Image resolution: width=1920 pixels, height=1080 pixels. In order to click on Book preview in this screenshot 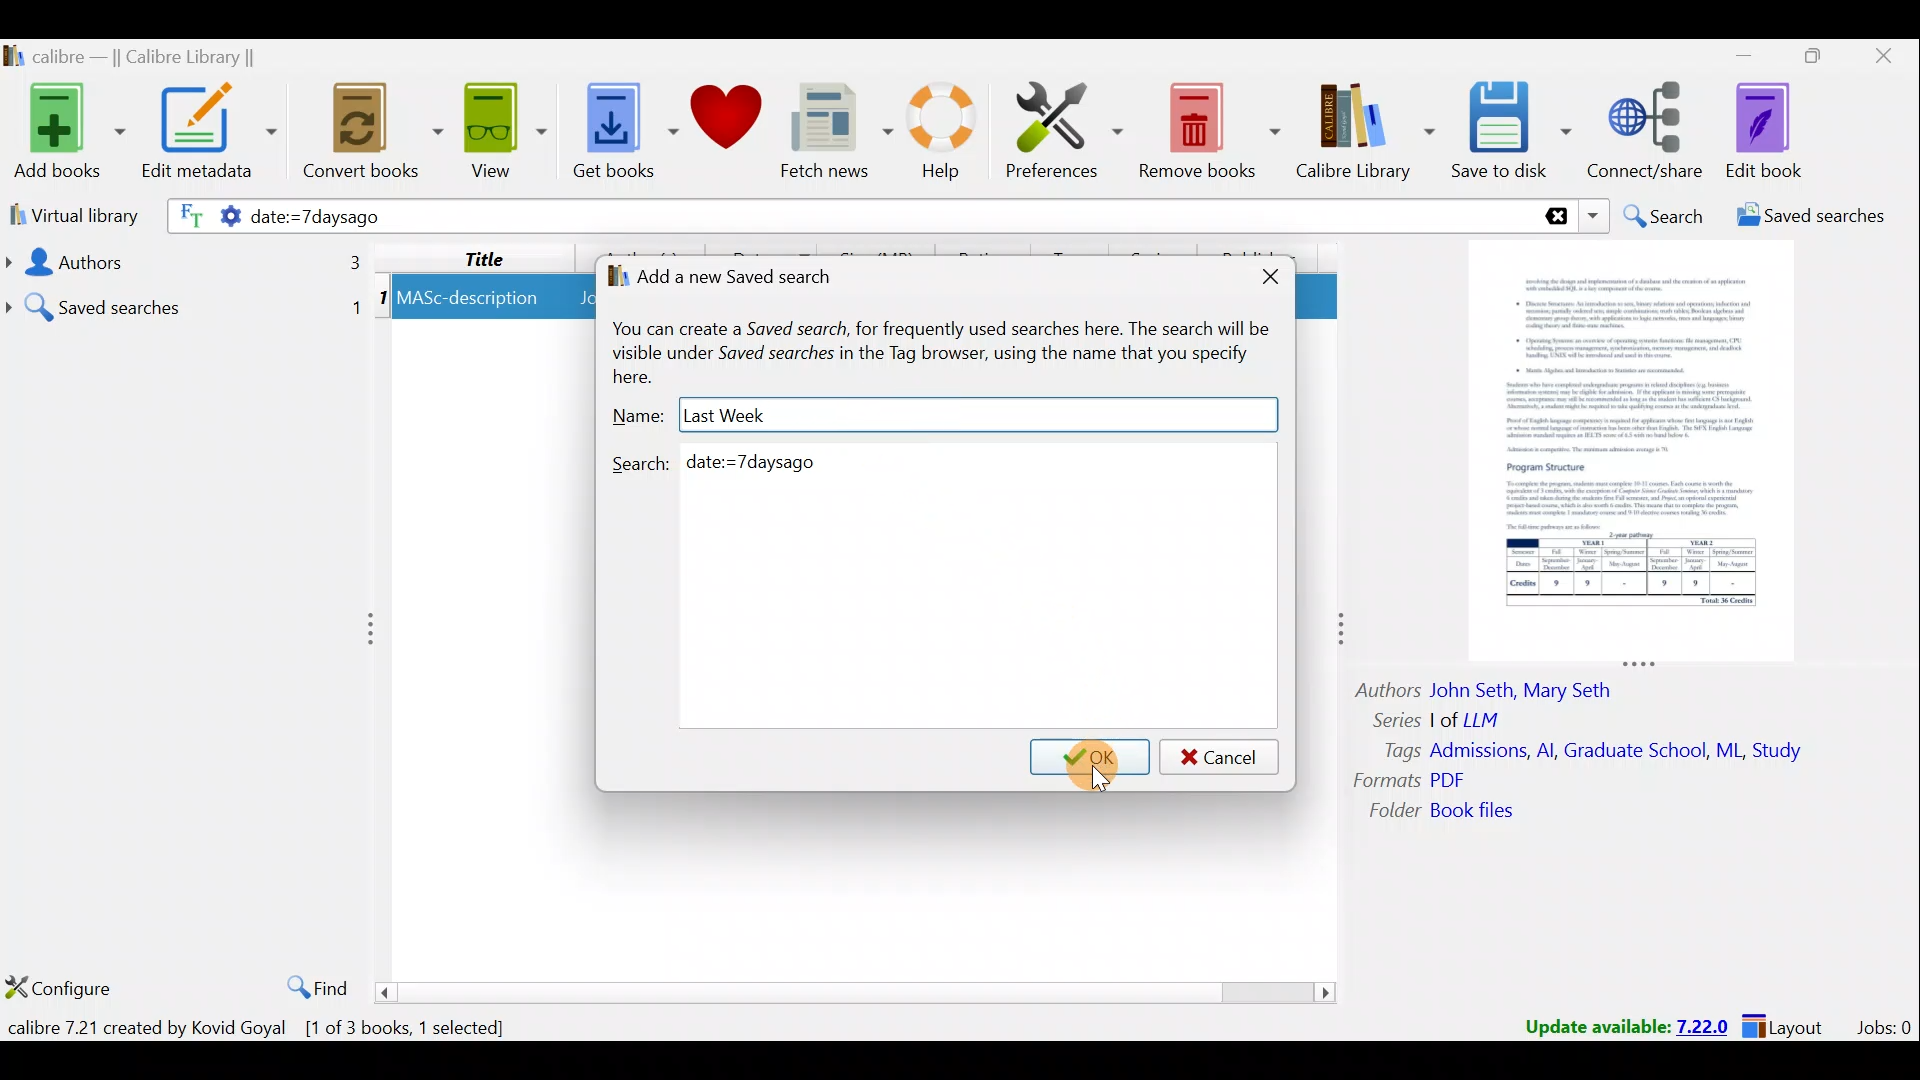, I will do `click(1640, 444)`.